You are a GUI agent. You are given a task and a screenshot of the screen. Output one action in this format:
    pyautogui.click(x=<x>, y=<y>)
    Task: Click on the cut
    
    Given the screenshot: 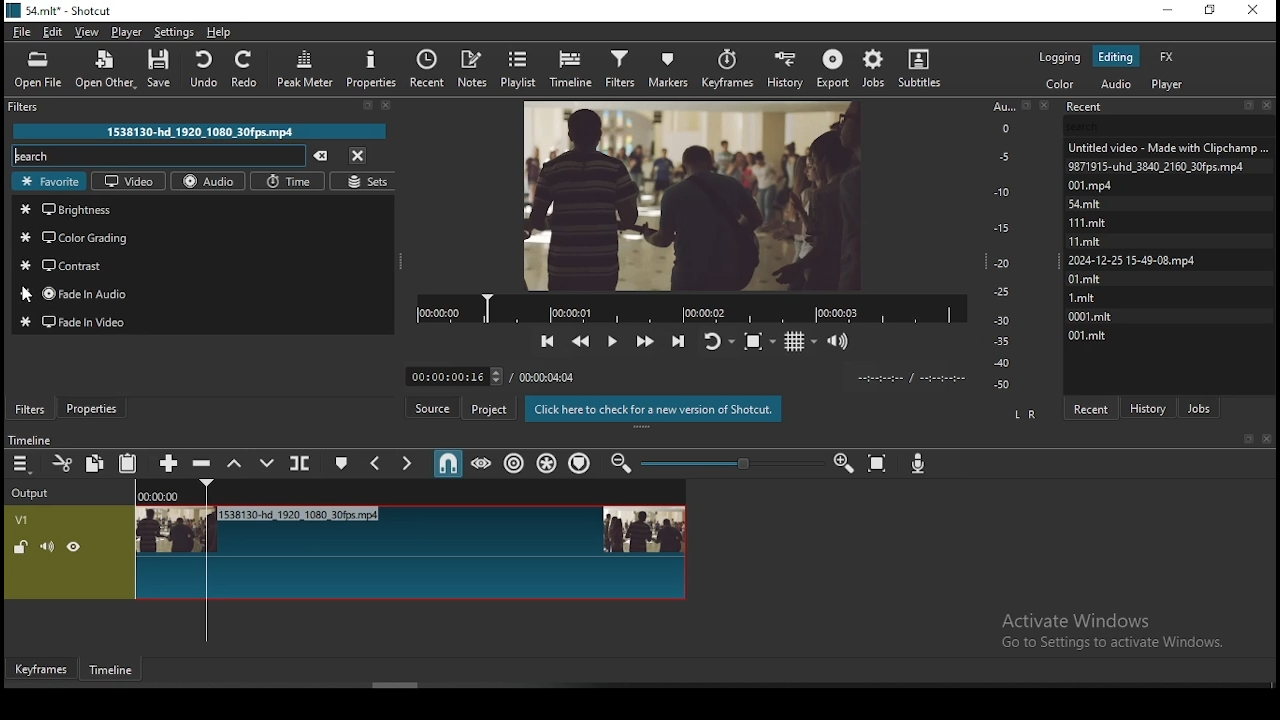 What is the action you would take?
    pyautogui.click(x=65, y=463)
    